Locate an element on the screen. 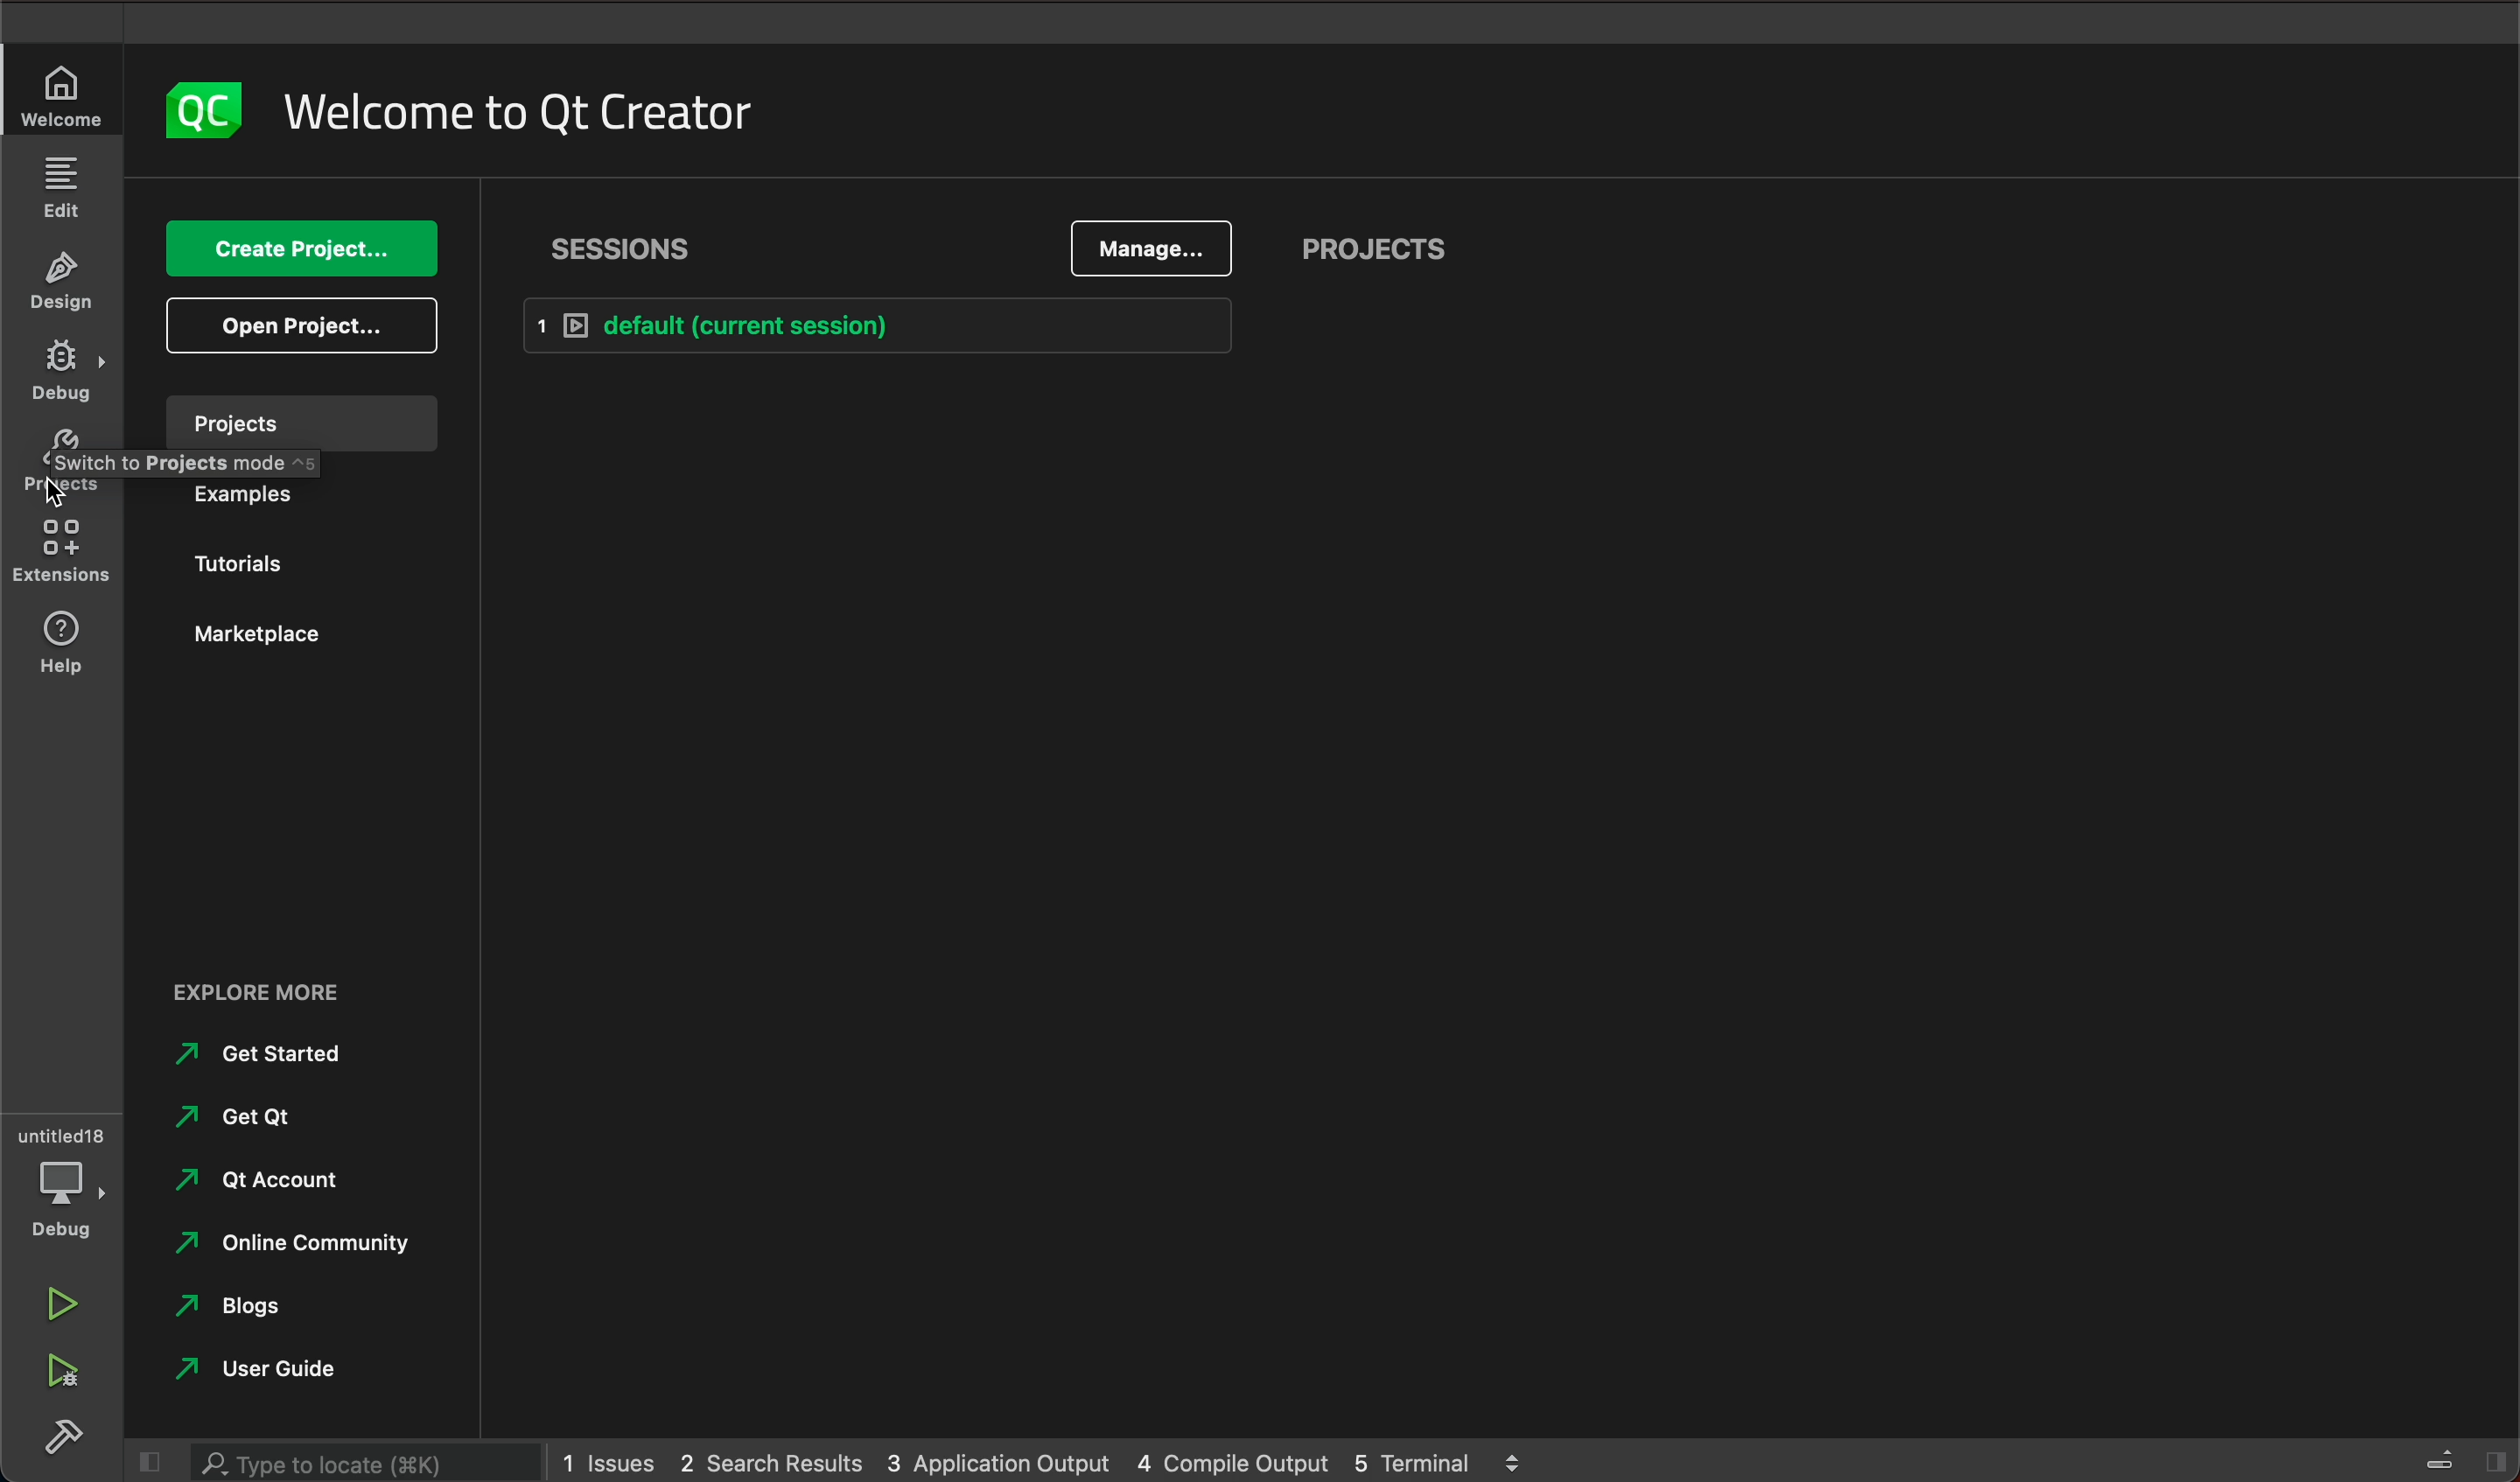 The width and height of the screenshot is (2520, 1482). projects is located at coordinates (70, 465).